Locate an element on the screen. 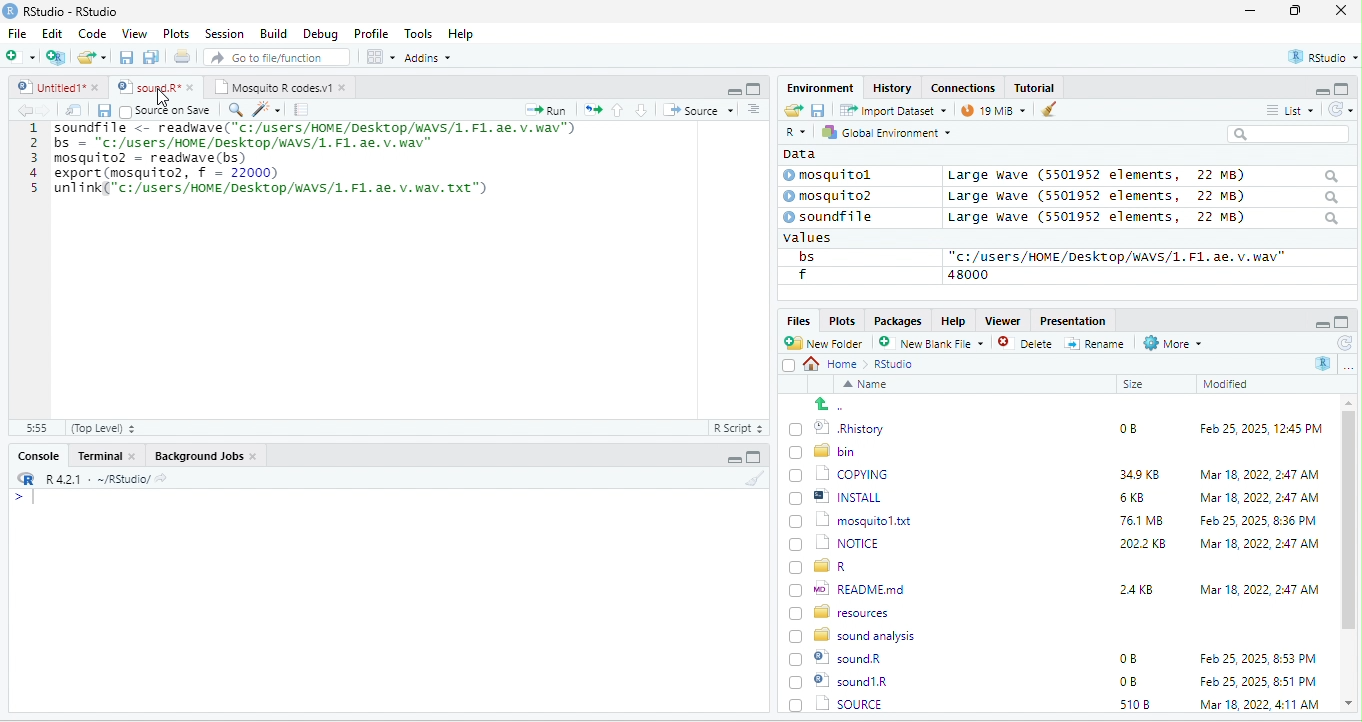  ‘| COPYING is located at coordinates (839, 473).